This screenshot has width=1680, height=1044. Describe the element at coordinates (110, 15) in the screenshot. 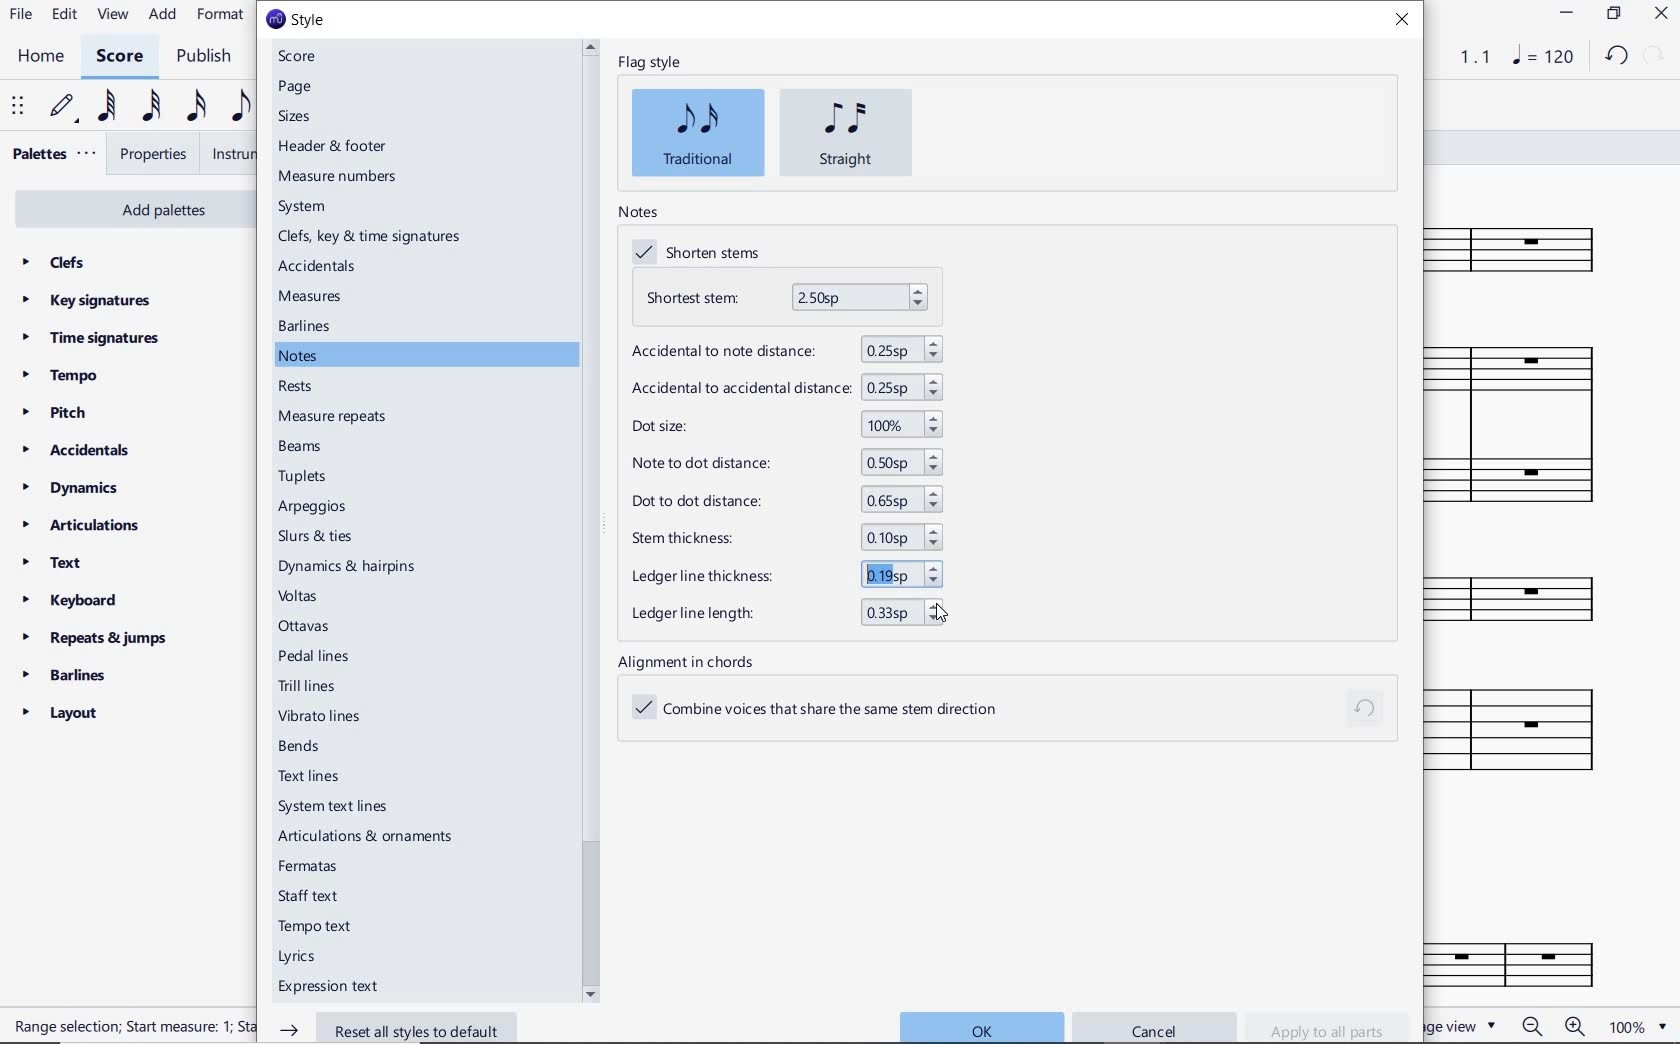

I see `view` at that location.